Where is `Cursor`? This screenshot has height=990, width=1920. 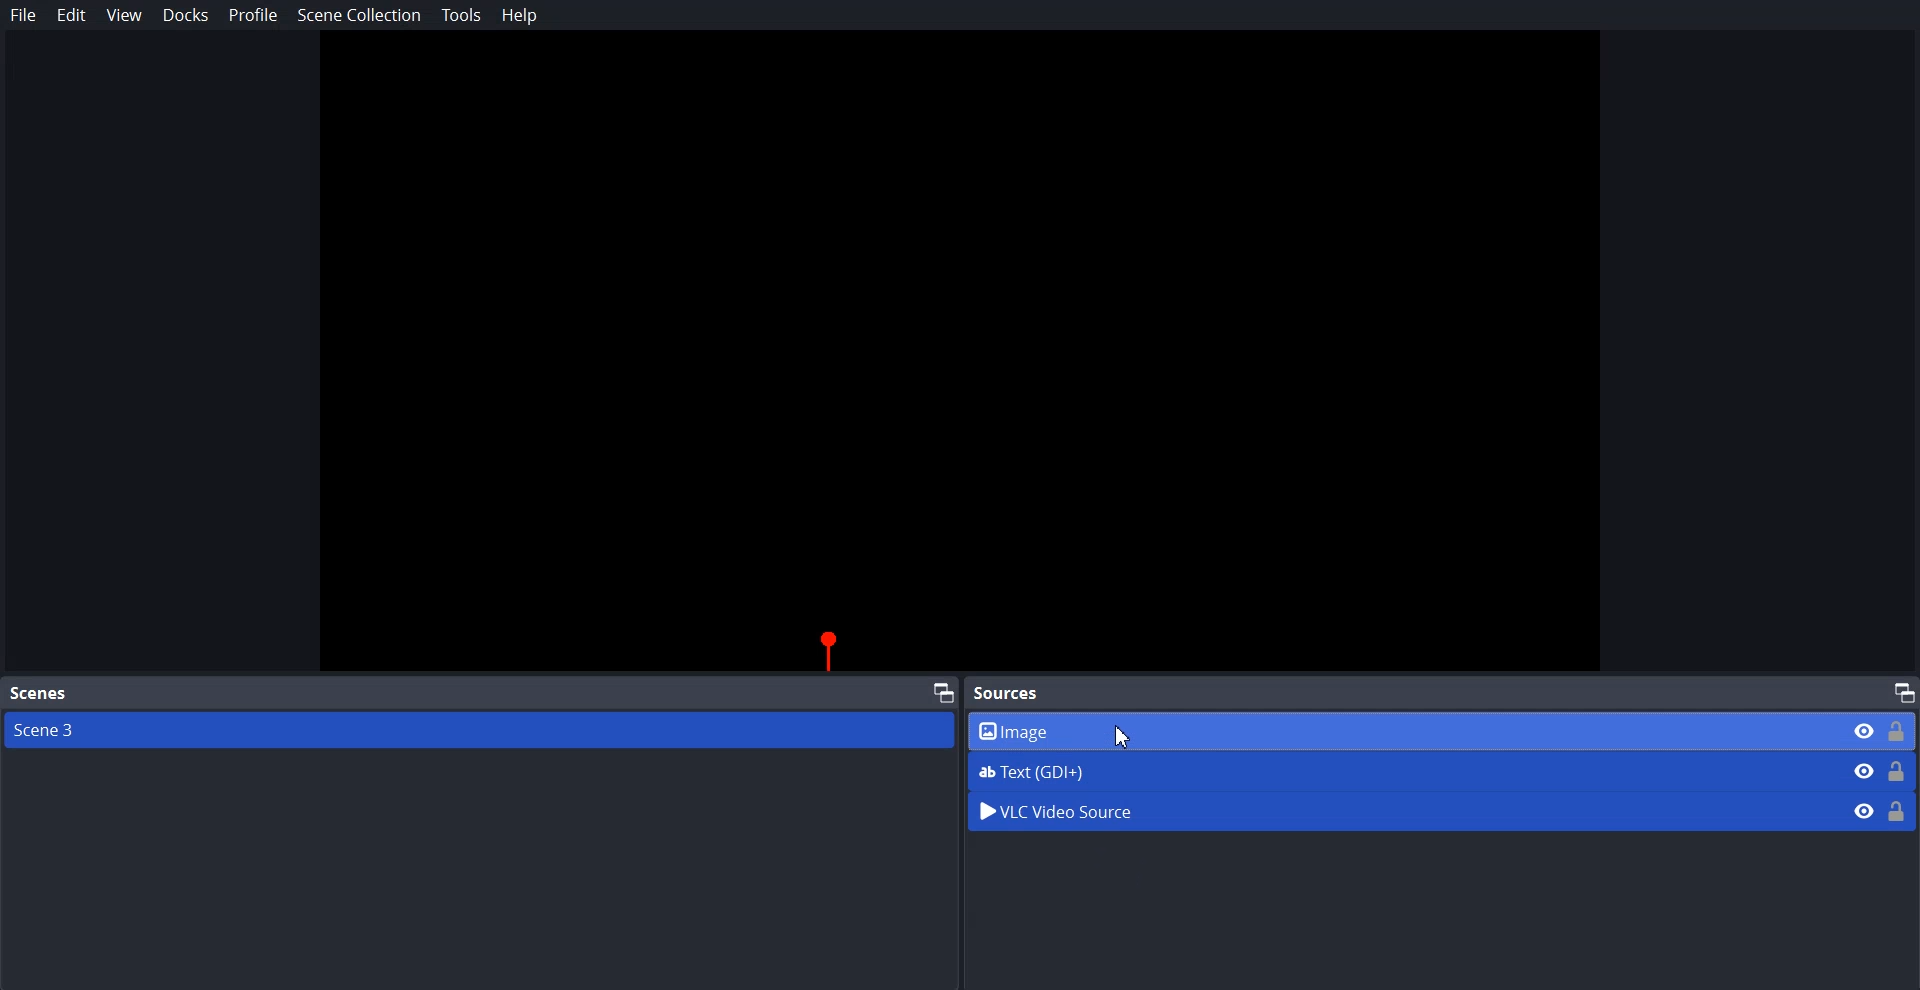
Cursor is located at coordinates (1125, 737).